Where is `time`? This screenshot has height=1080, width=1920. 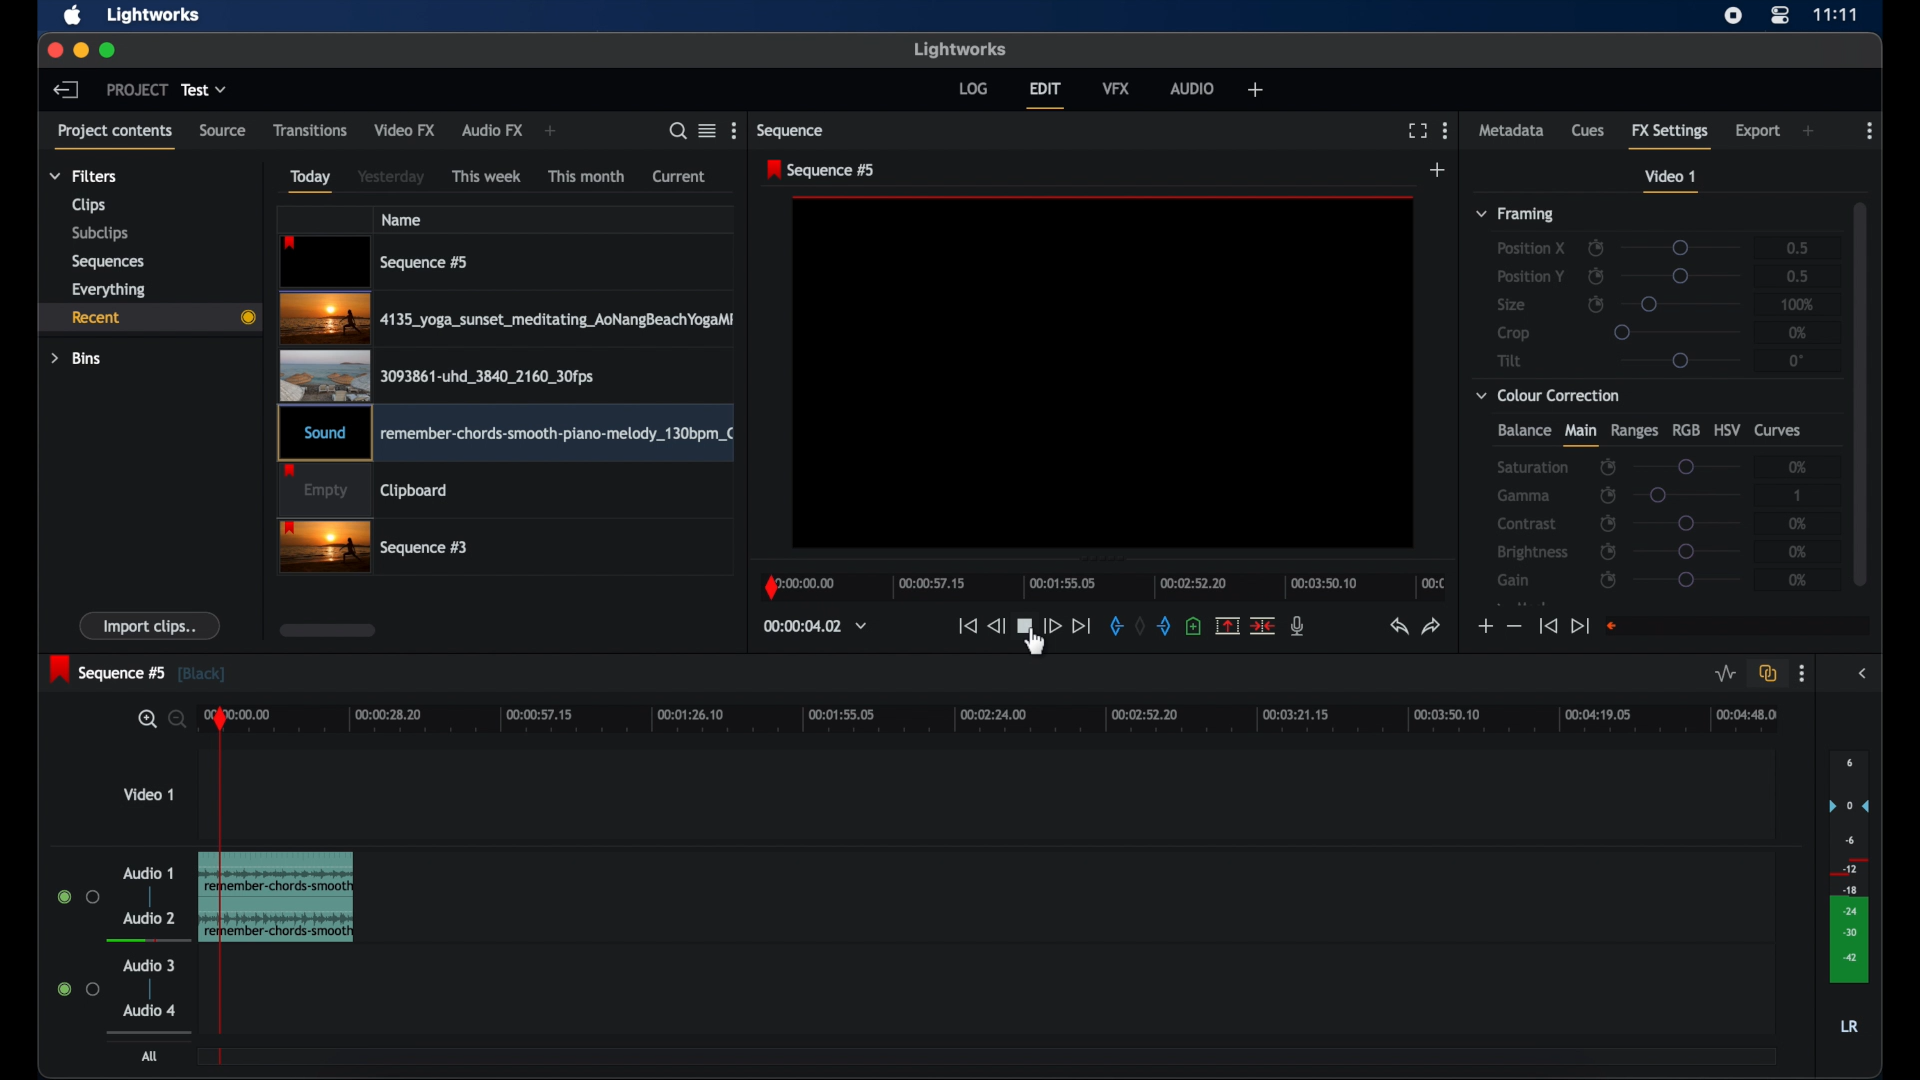
time is located at coordinates (1836, 15).